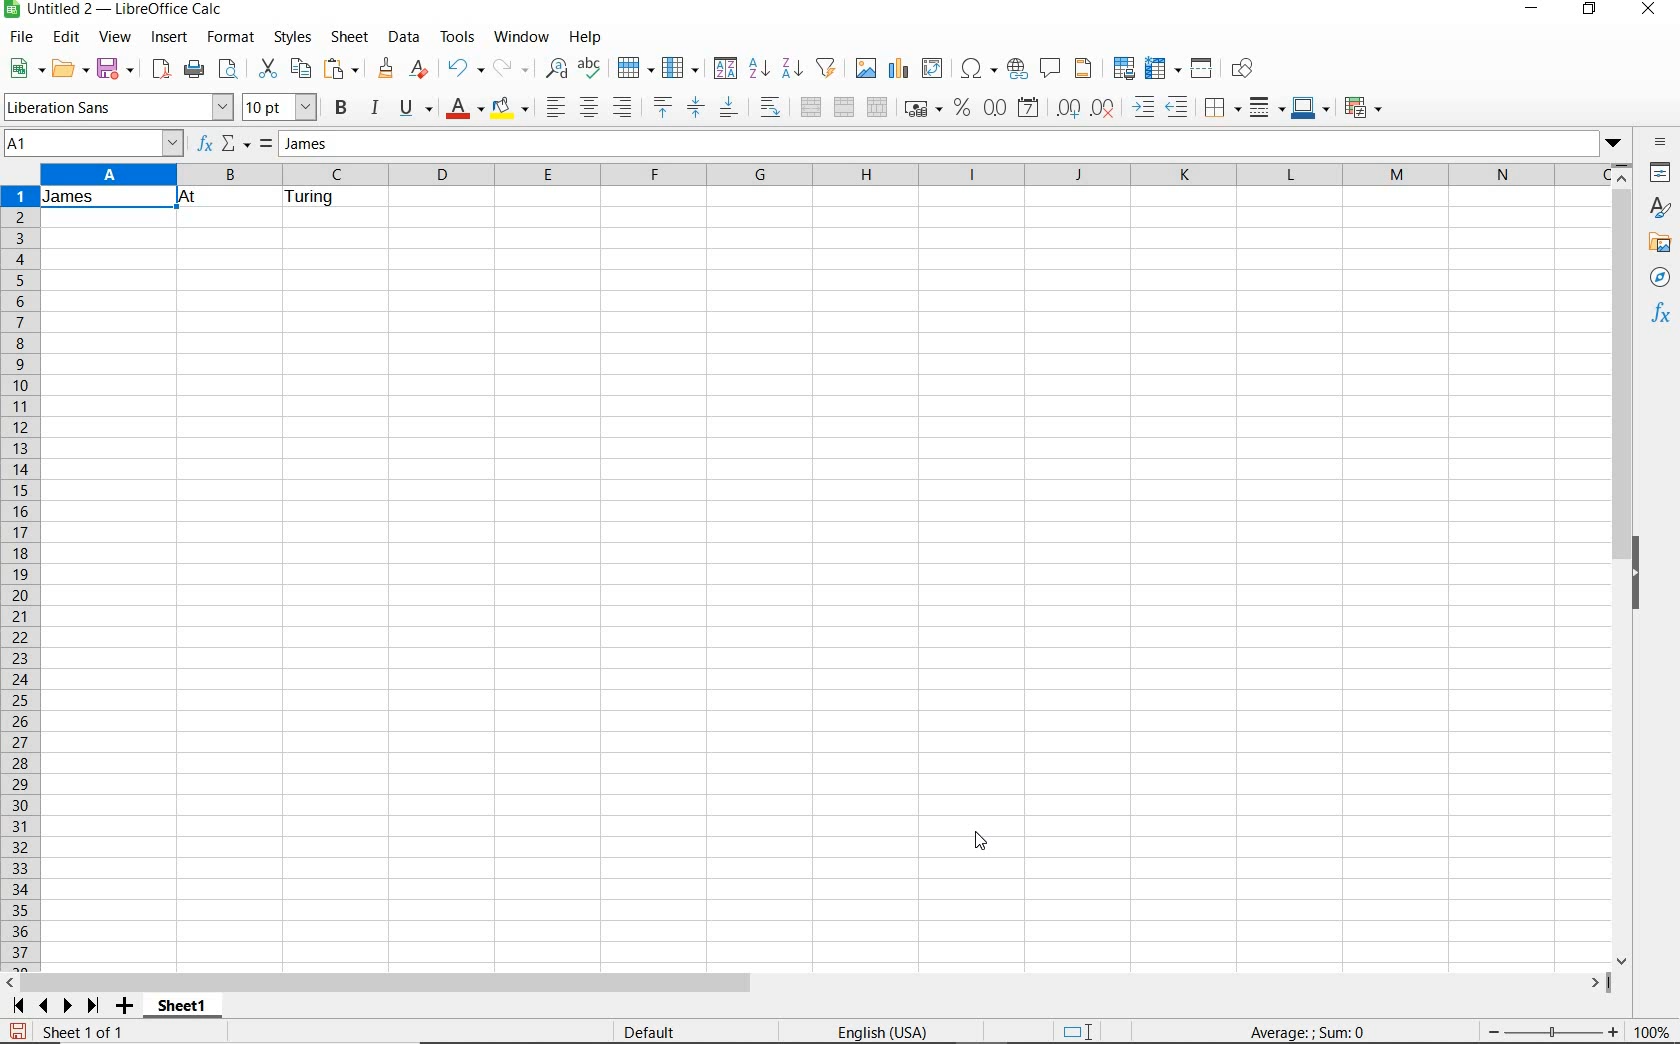 The image size is (1680, 1044). Describe the element at coordinates (116, 68) in the screenshot. I see `save` at that location.